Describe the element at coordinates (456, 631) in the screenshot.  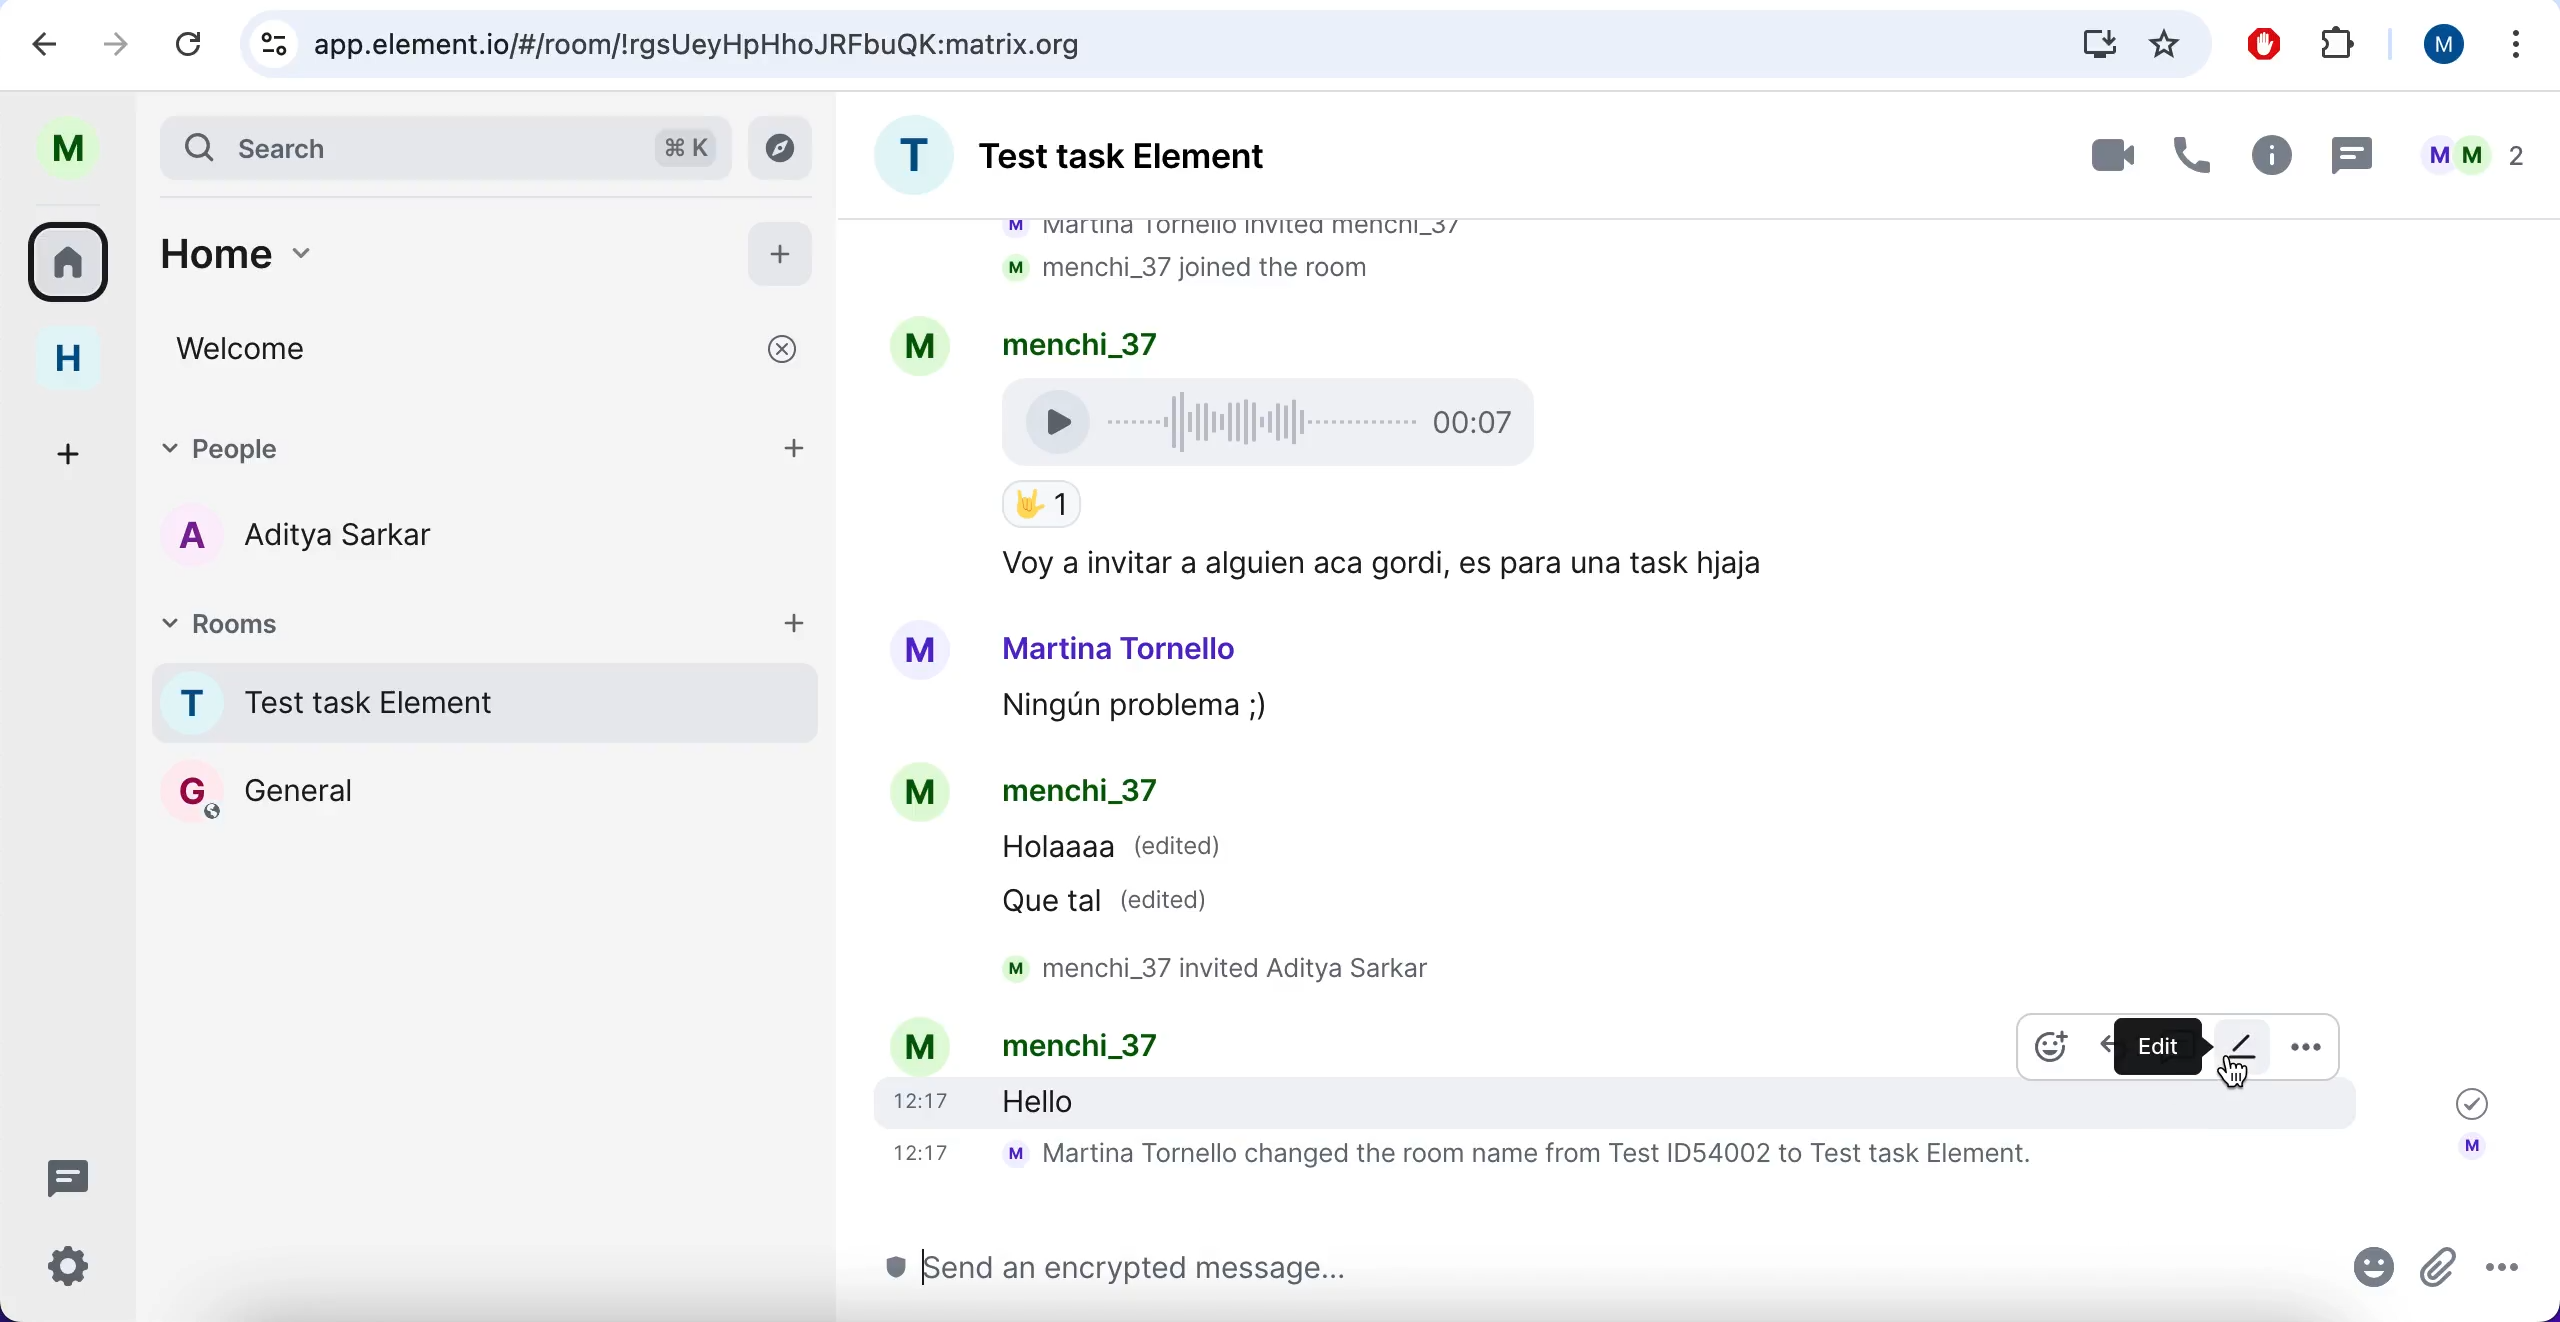
I see `rooms` at that location.